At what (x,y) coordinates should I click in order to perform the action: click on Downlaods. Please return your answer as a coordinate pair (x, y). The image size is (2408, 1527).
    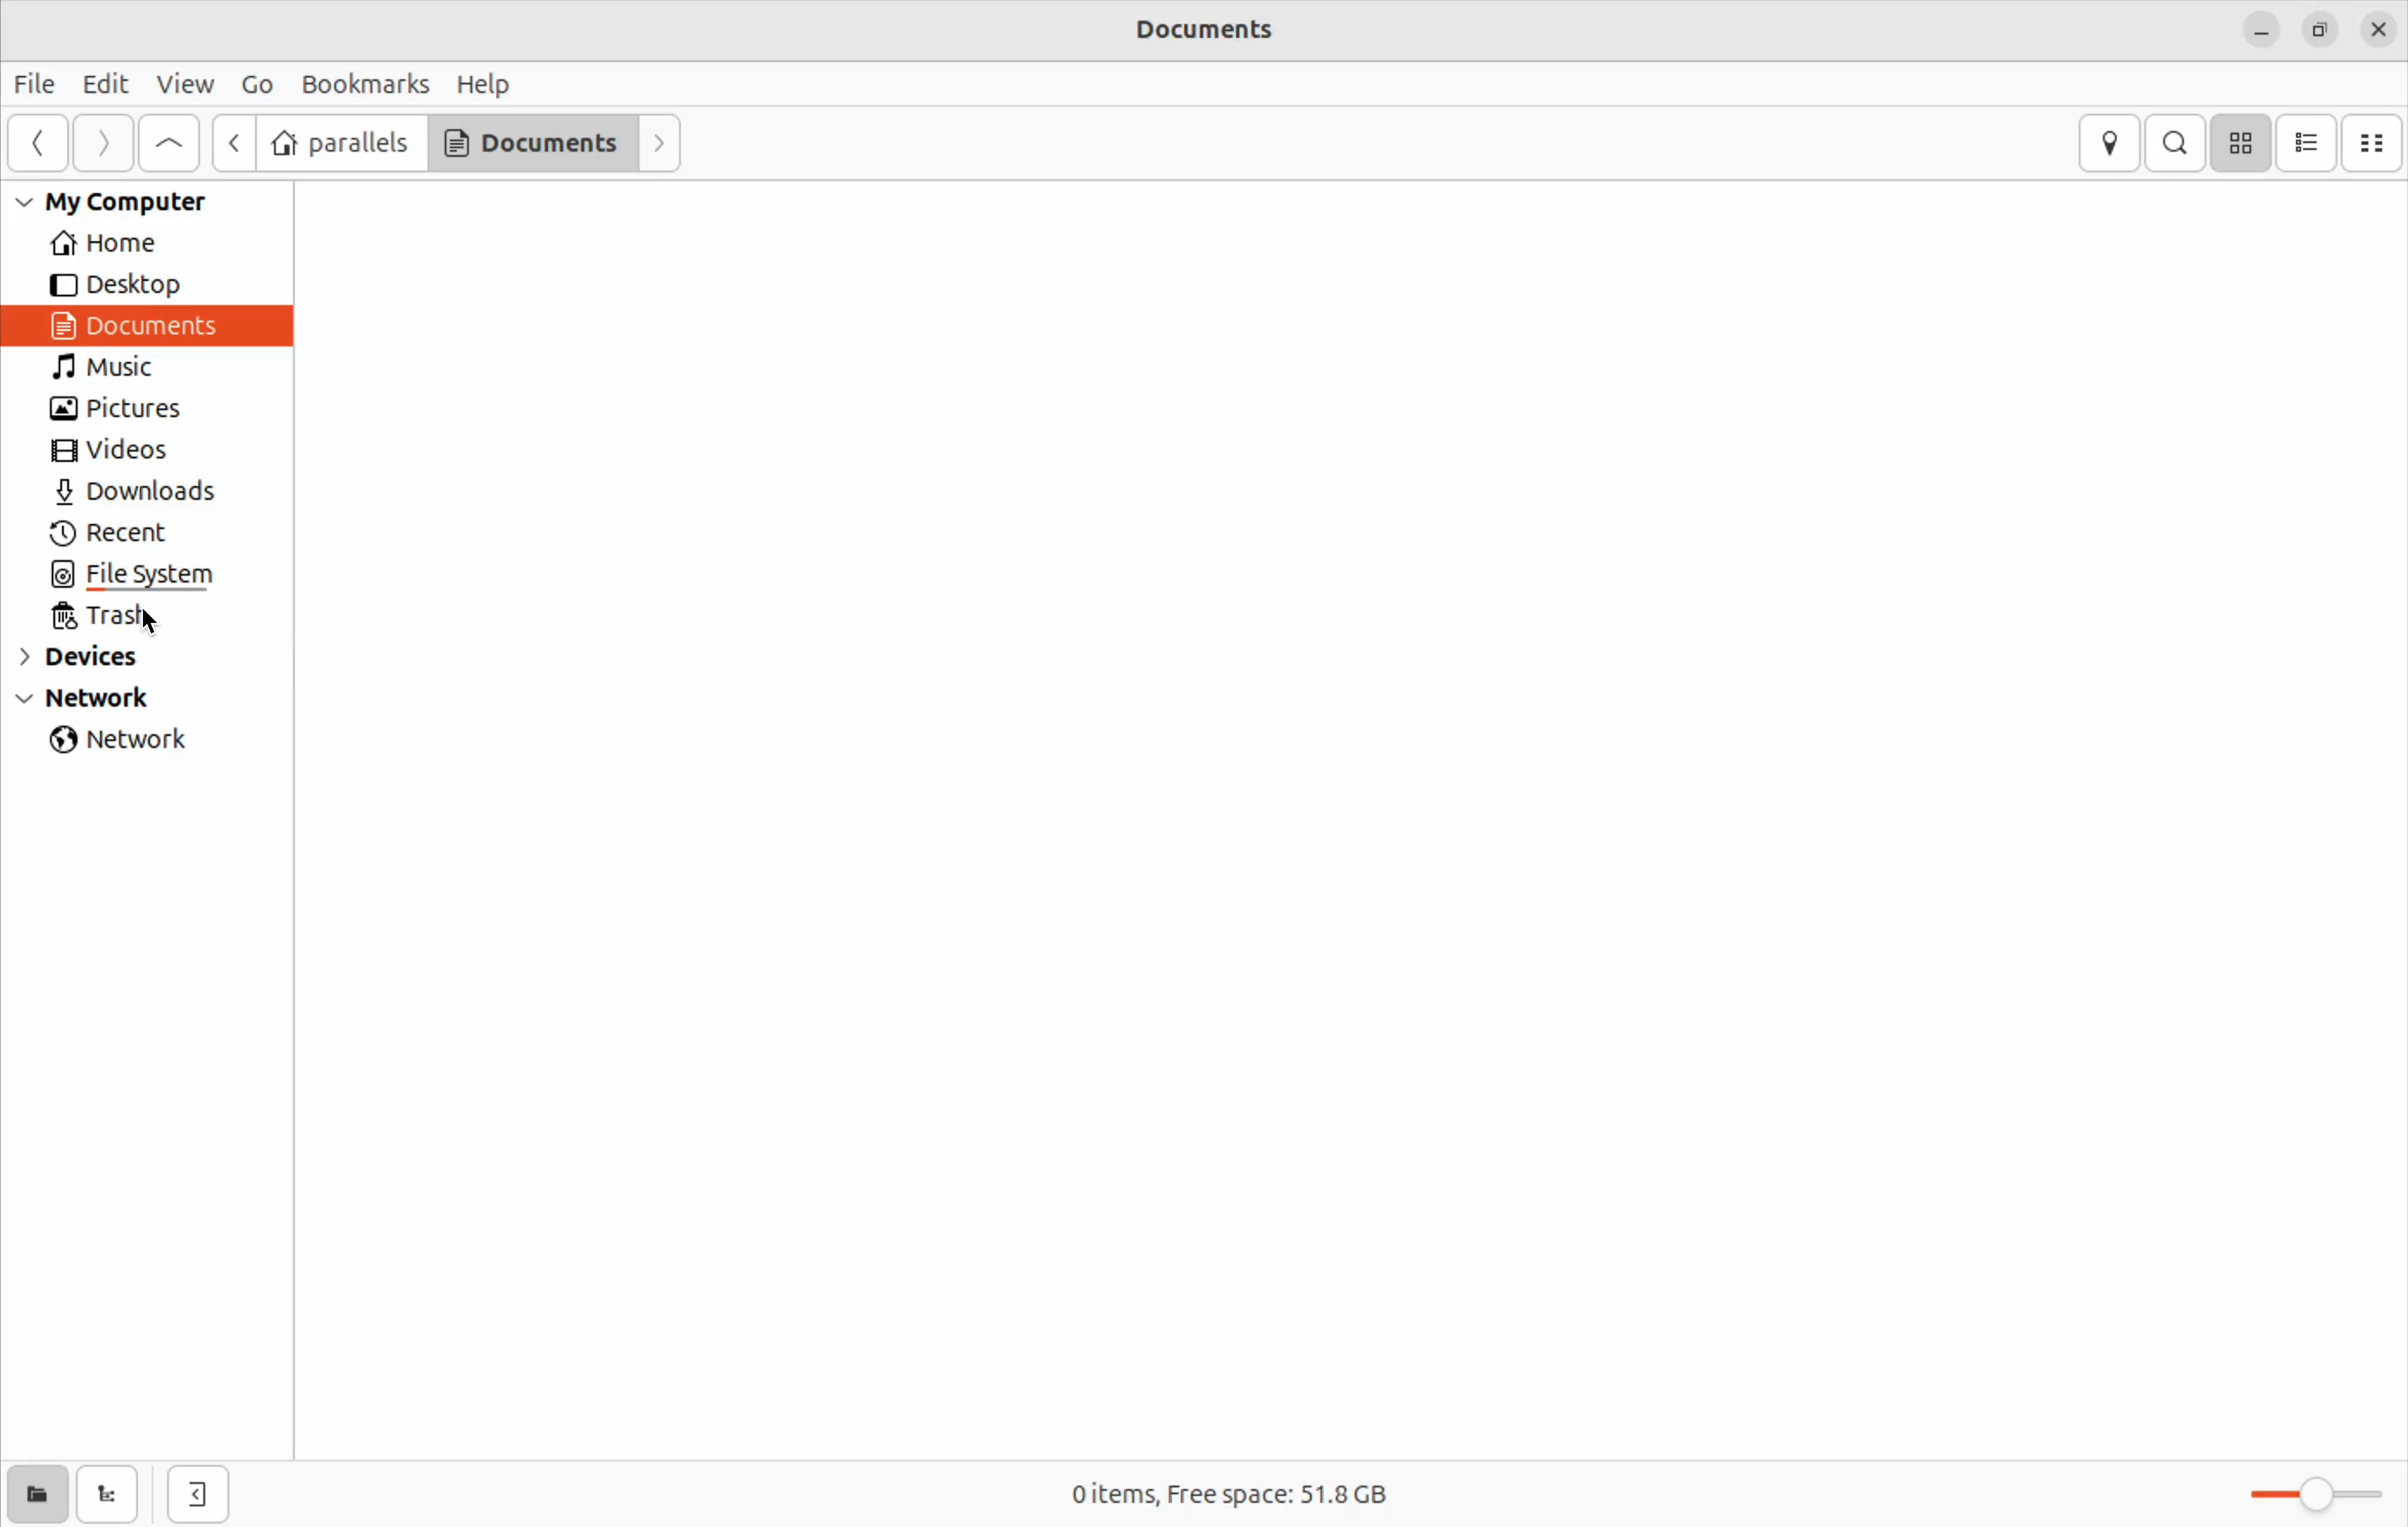
    Looking at the image, I should click on (143, 494).